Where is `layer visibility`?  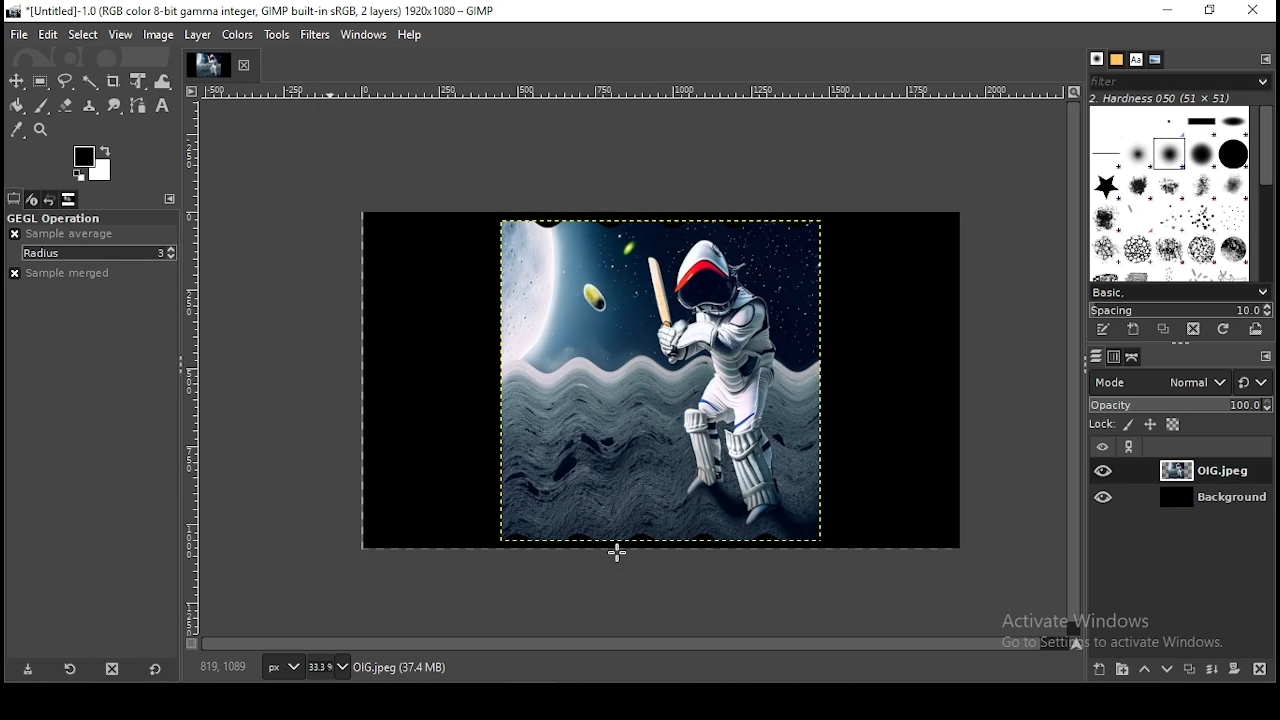 layer visibility is located at coordinates (1105, 496).